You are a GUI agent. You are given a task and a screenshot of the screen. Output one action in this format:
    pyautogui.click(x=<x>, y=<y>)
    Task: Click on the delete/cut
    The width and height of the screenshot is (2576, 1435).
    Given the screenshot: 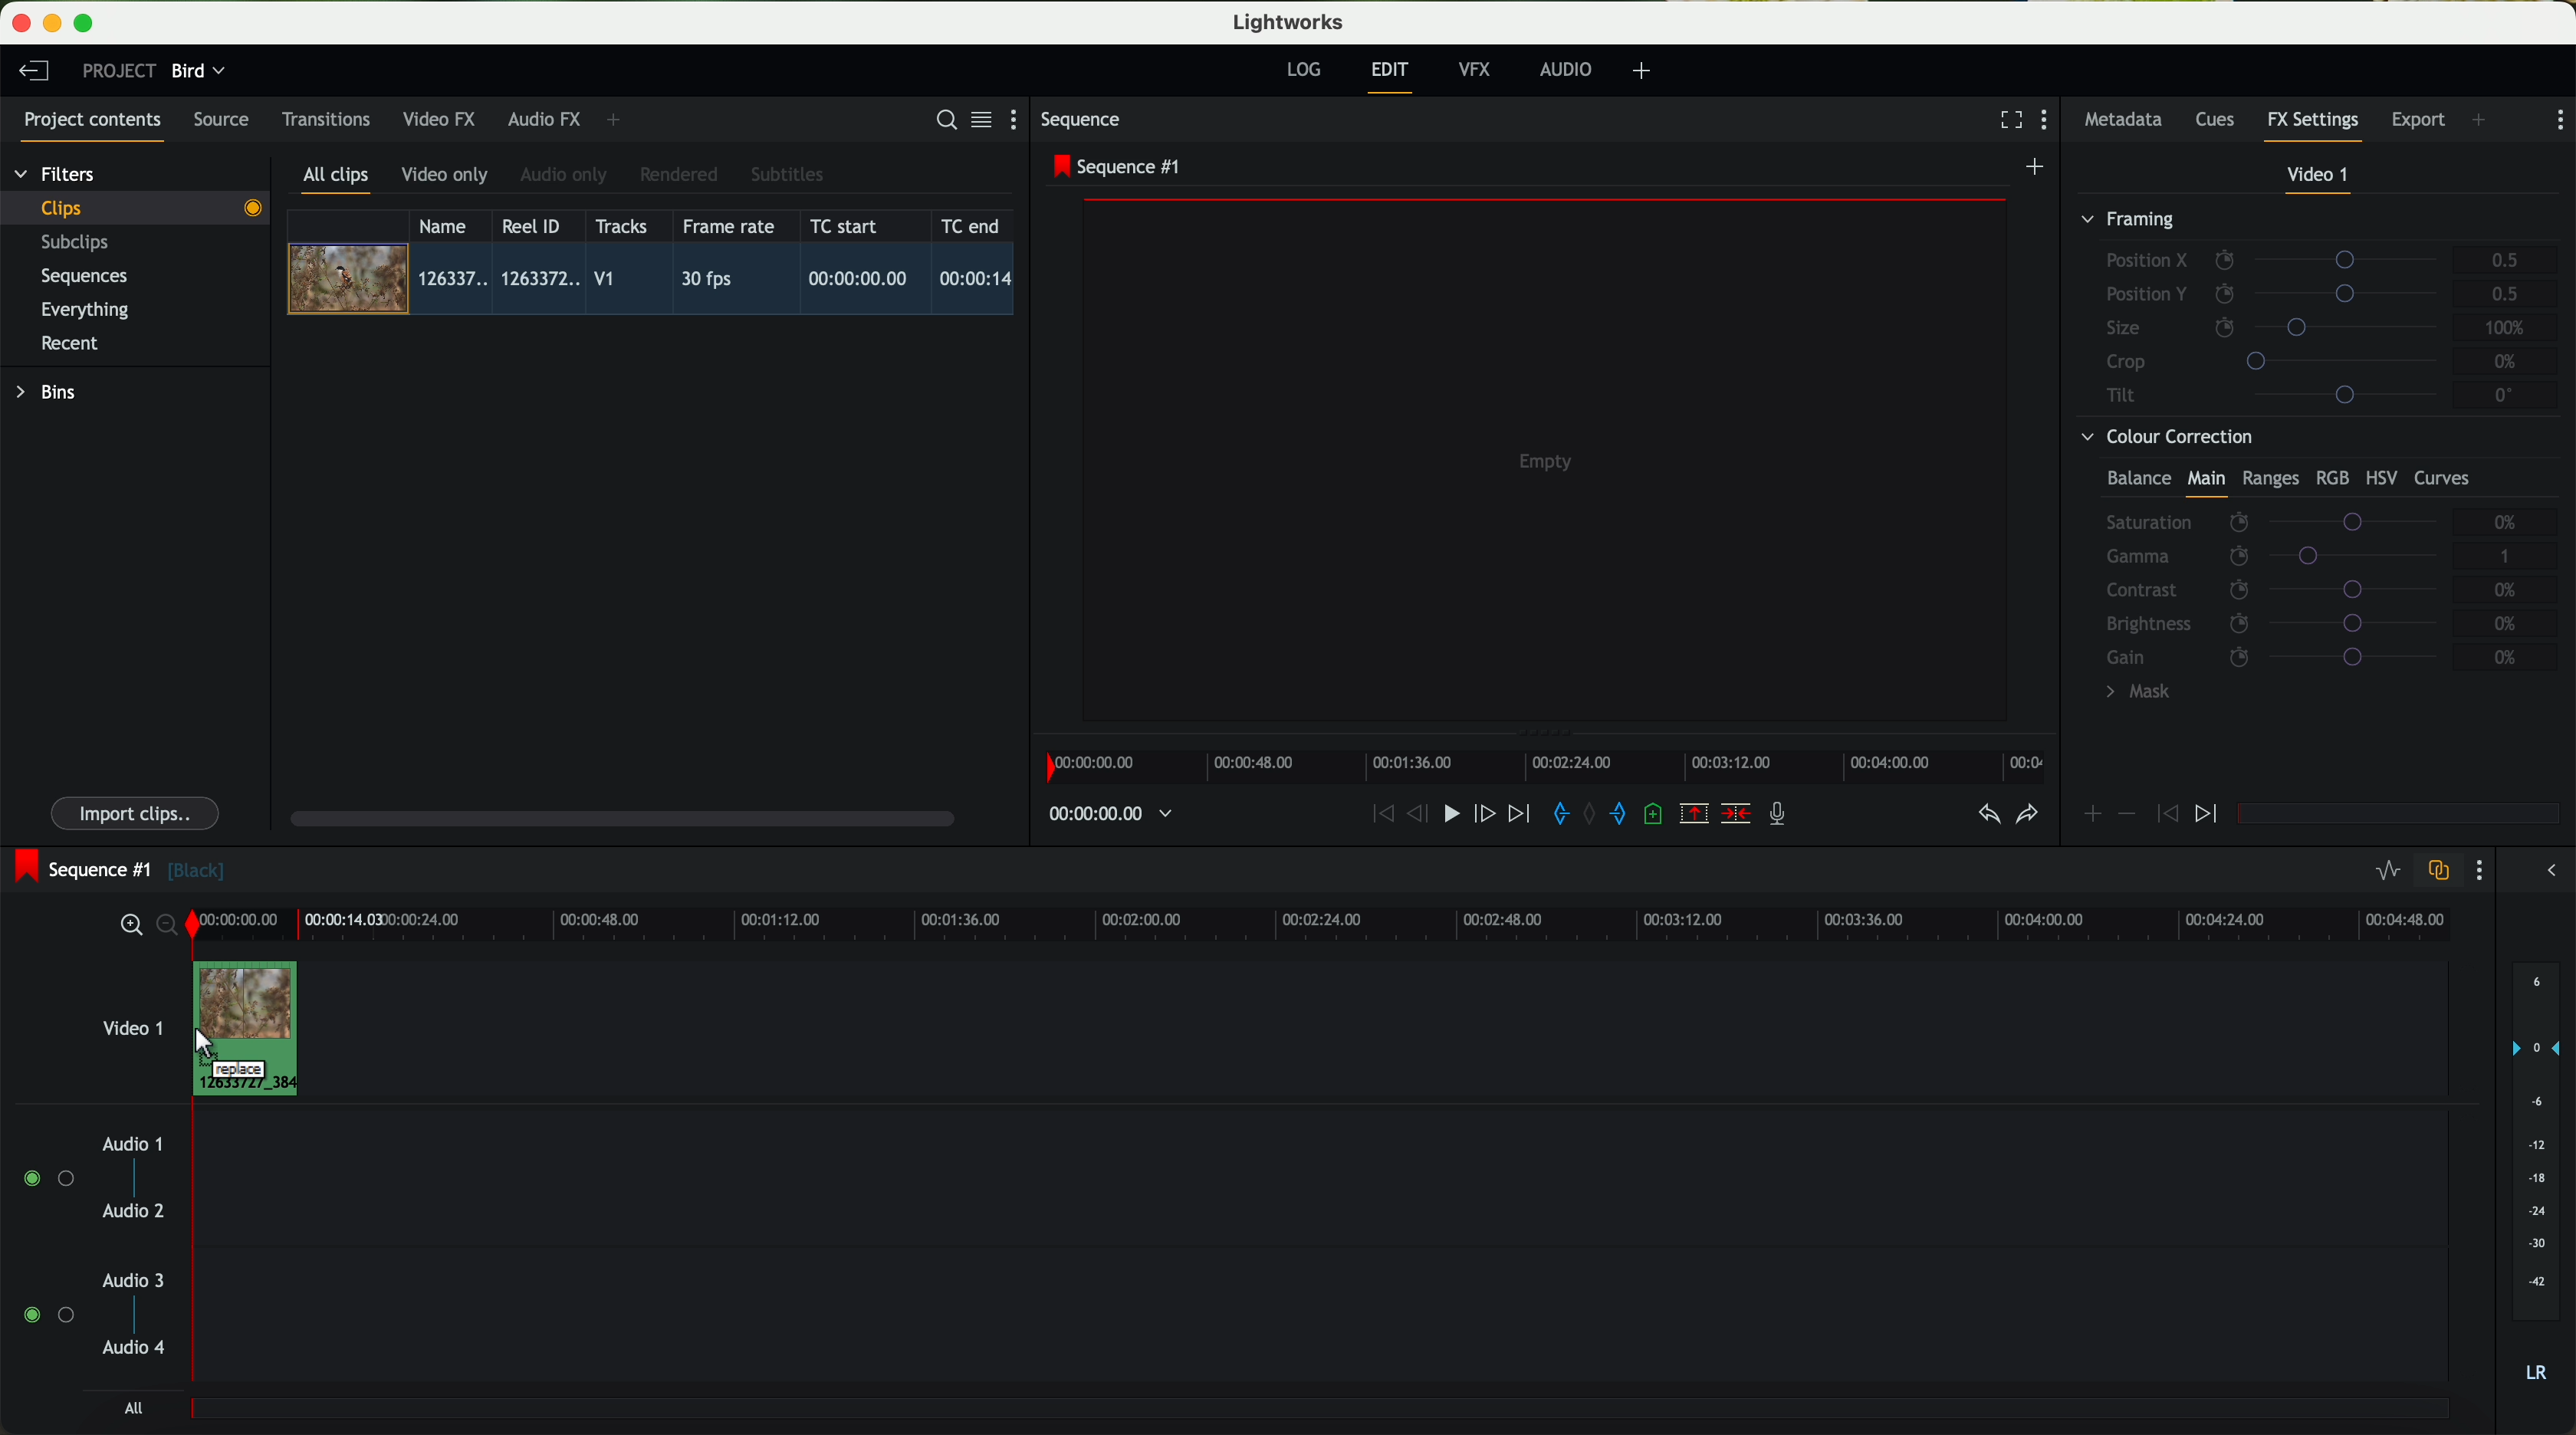 What is the action you would take?
    pyautogui.click(x=1736, y=814)
    